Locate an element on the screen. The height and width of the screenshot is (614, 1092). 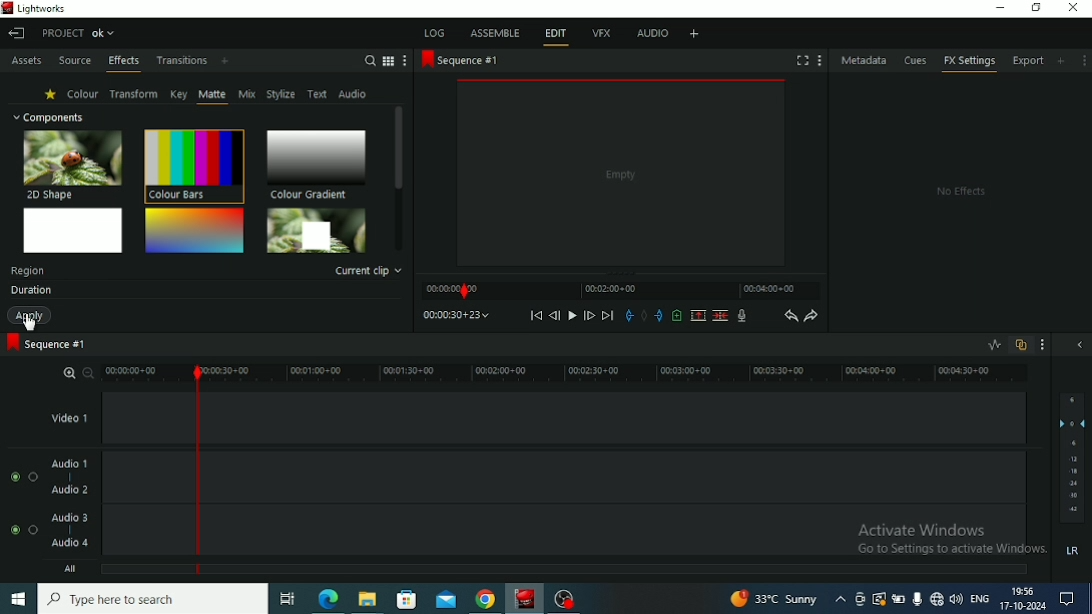
Date and Time Indicator is located at coordinates (1022, 599).